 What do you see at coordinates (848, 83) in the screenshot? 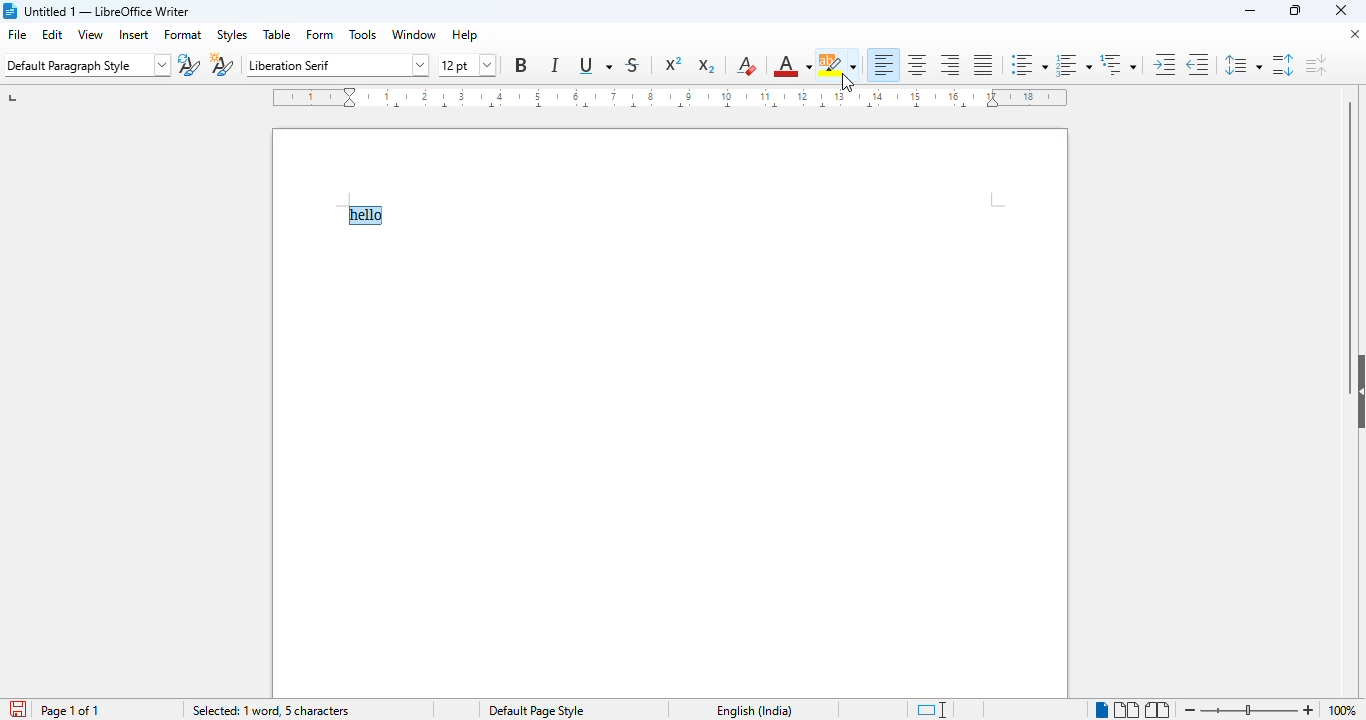
I see `cursor` at bounding box center [848, 83].